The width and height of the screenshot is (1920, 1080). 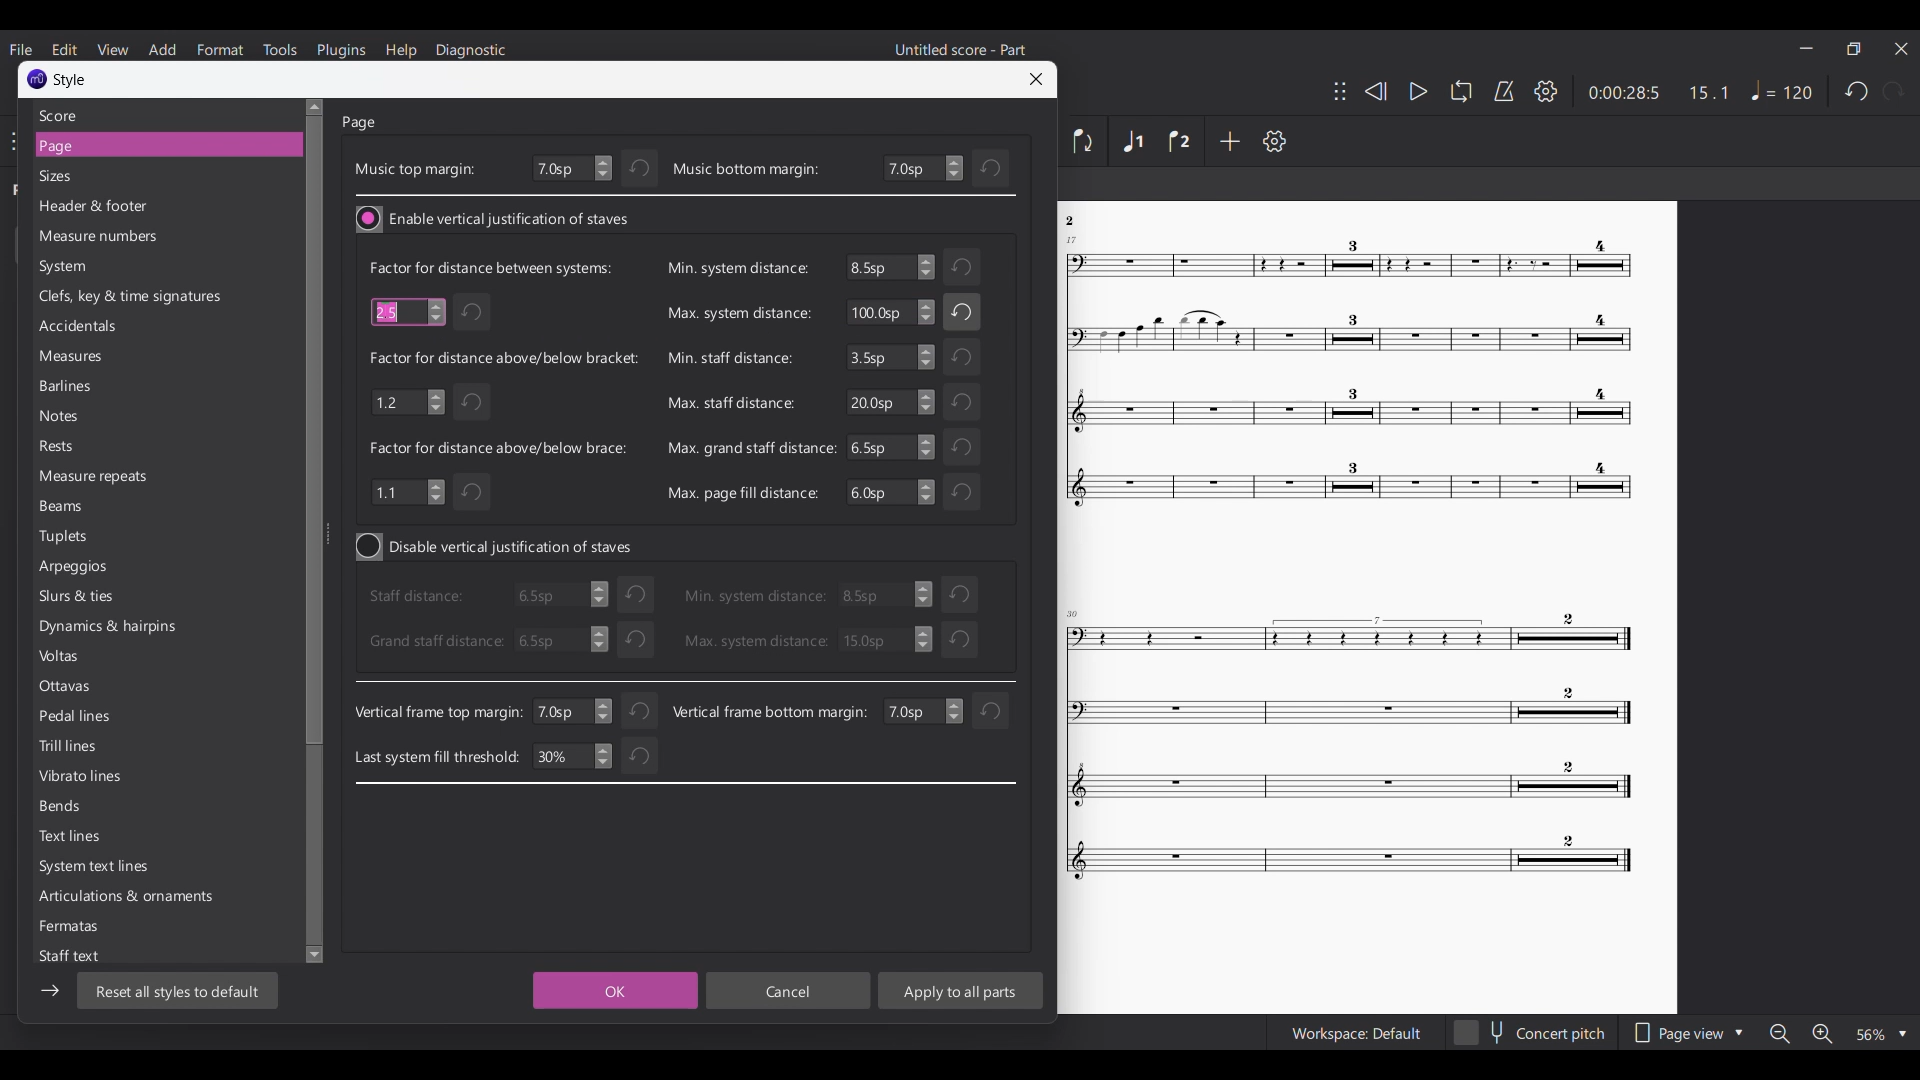 I want to click on Untitled score - Part, so click(x=962, y=49).